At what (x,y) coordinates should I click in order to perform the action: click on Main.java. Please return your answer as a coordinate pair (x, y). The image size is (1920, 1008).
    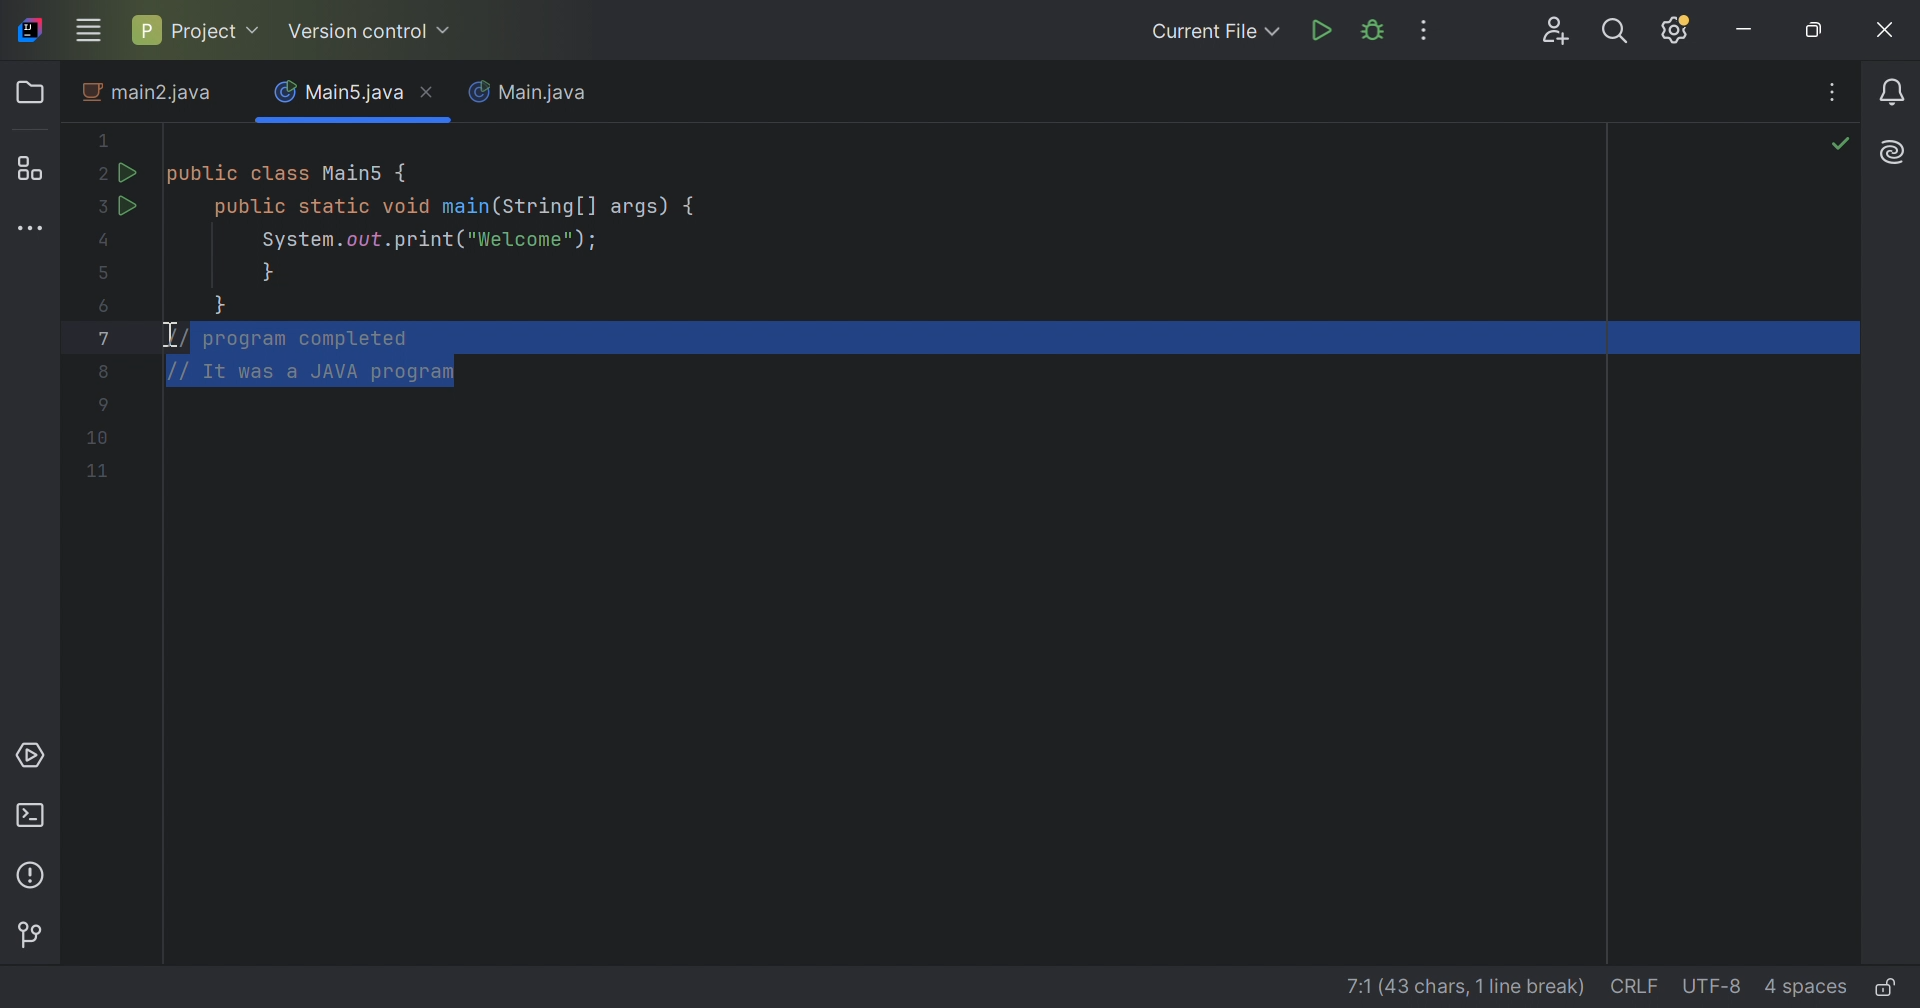
    Looking at the image, I should click on (534, 94).